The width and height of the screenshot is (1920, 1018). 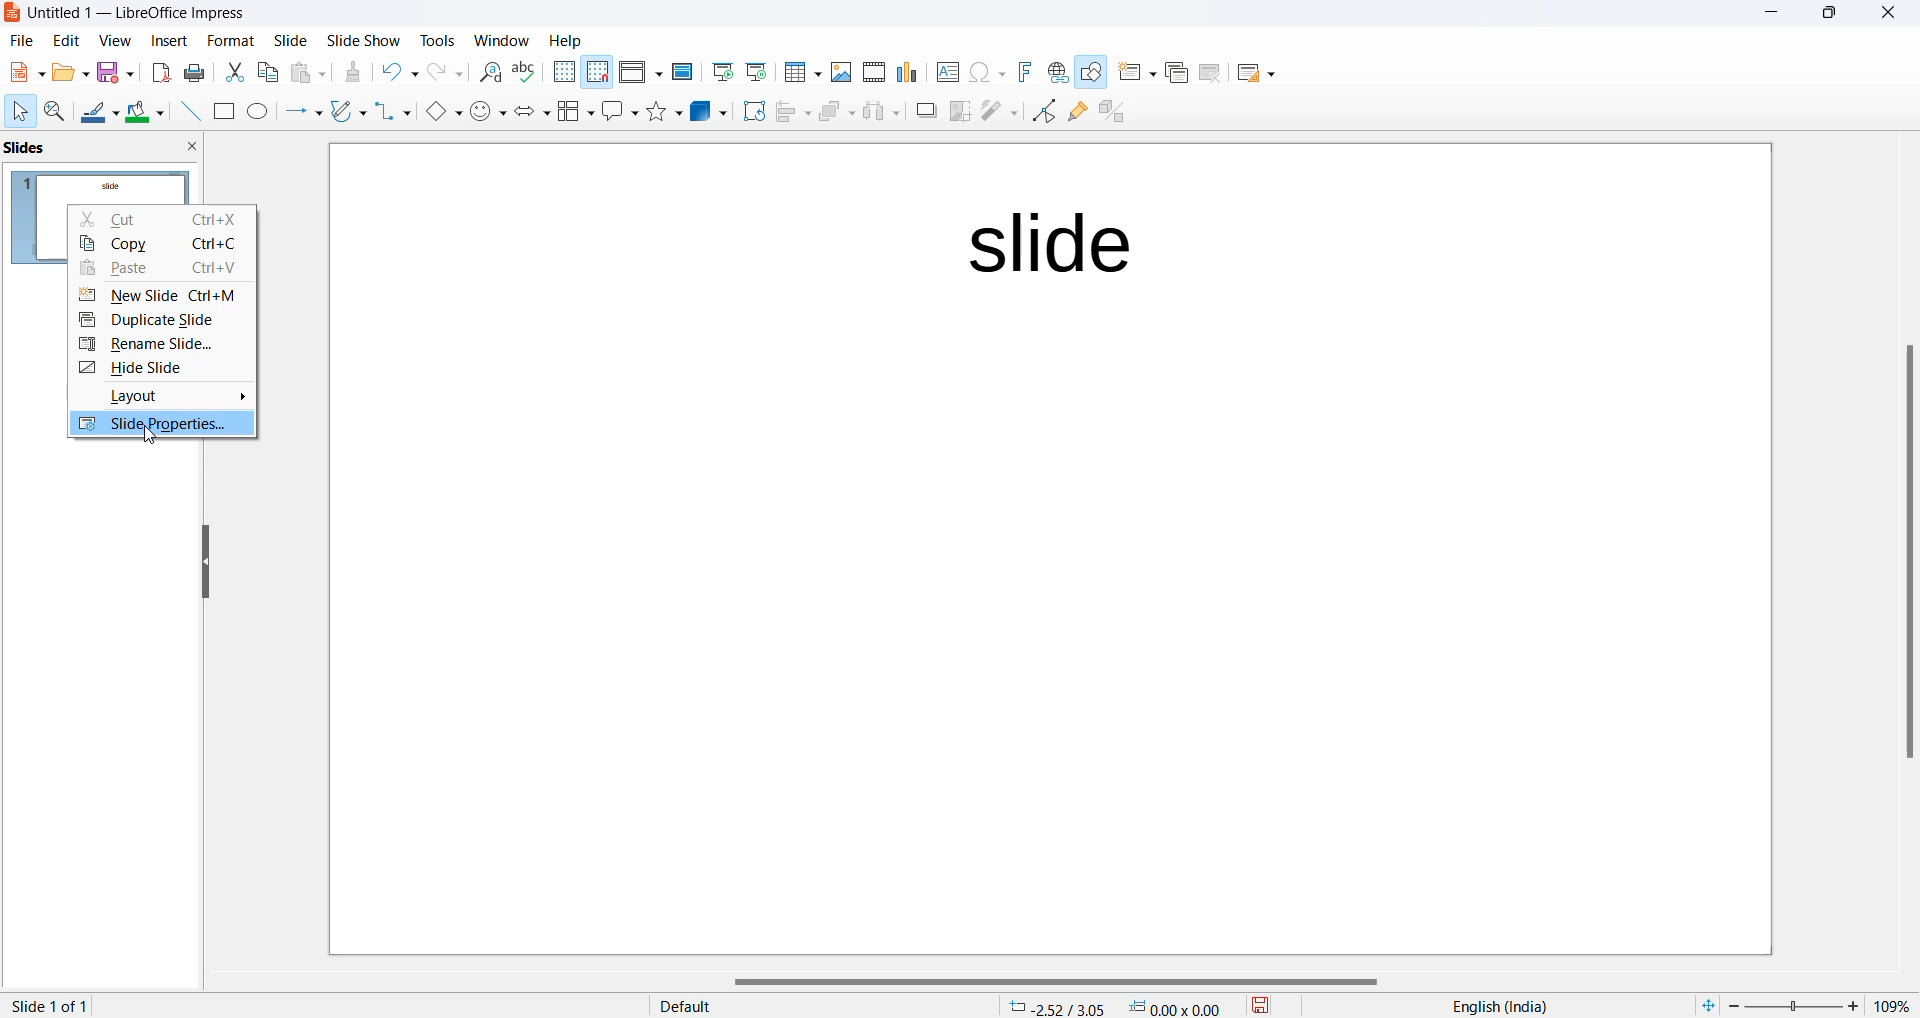 I want to click on insert audio or video, so click(x=872, y=73).